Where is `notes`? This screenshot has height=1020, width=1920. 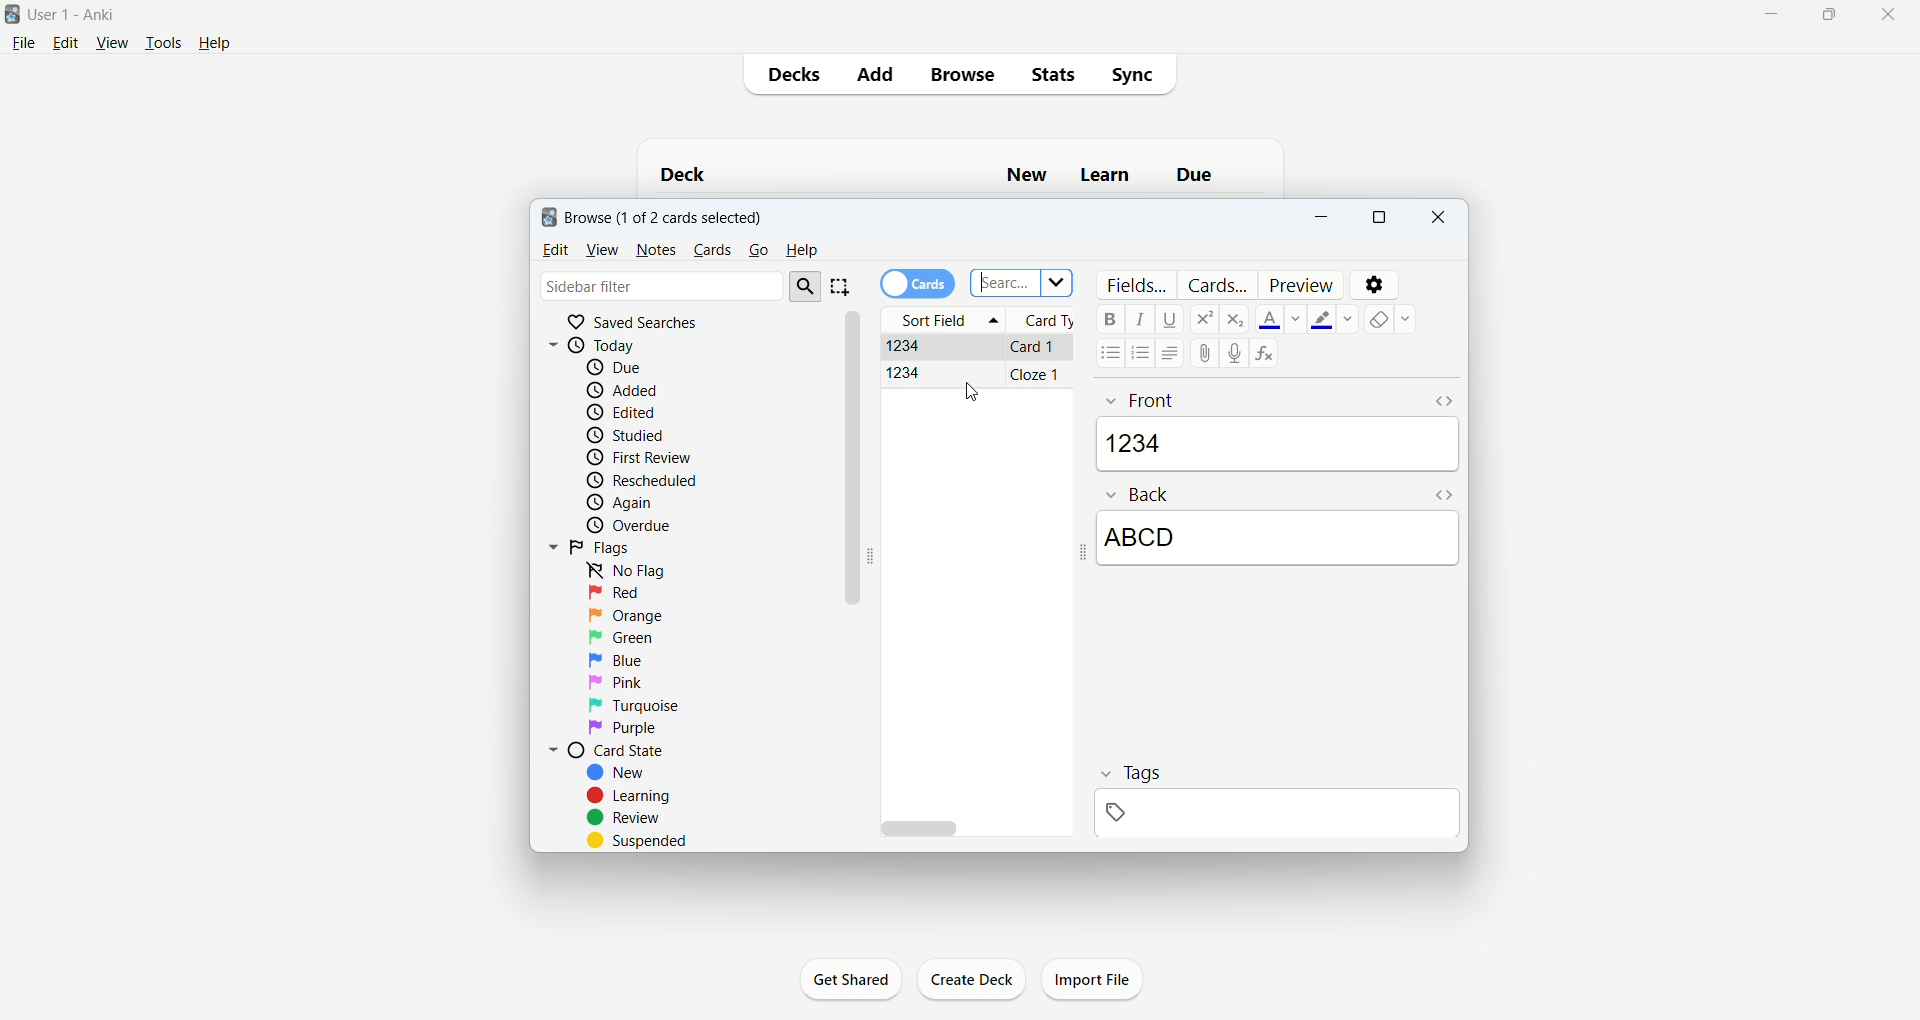 notes is located at coordinates (659, 249).